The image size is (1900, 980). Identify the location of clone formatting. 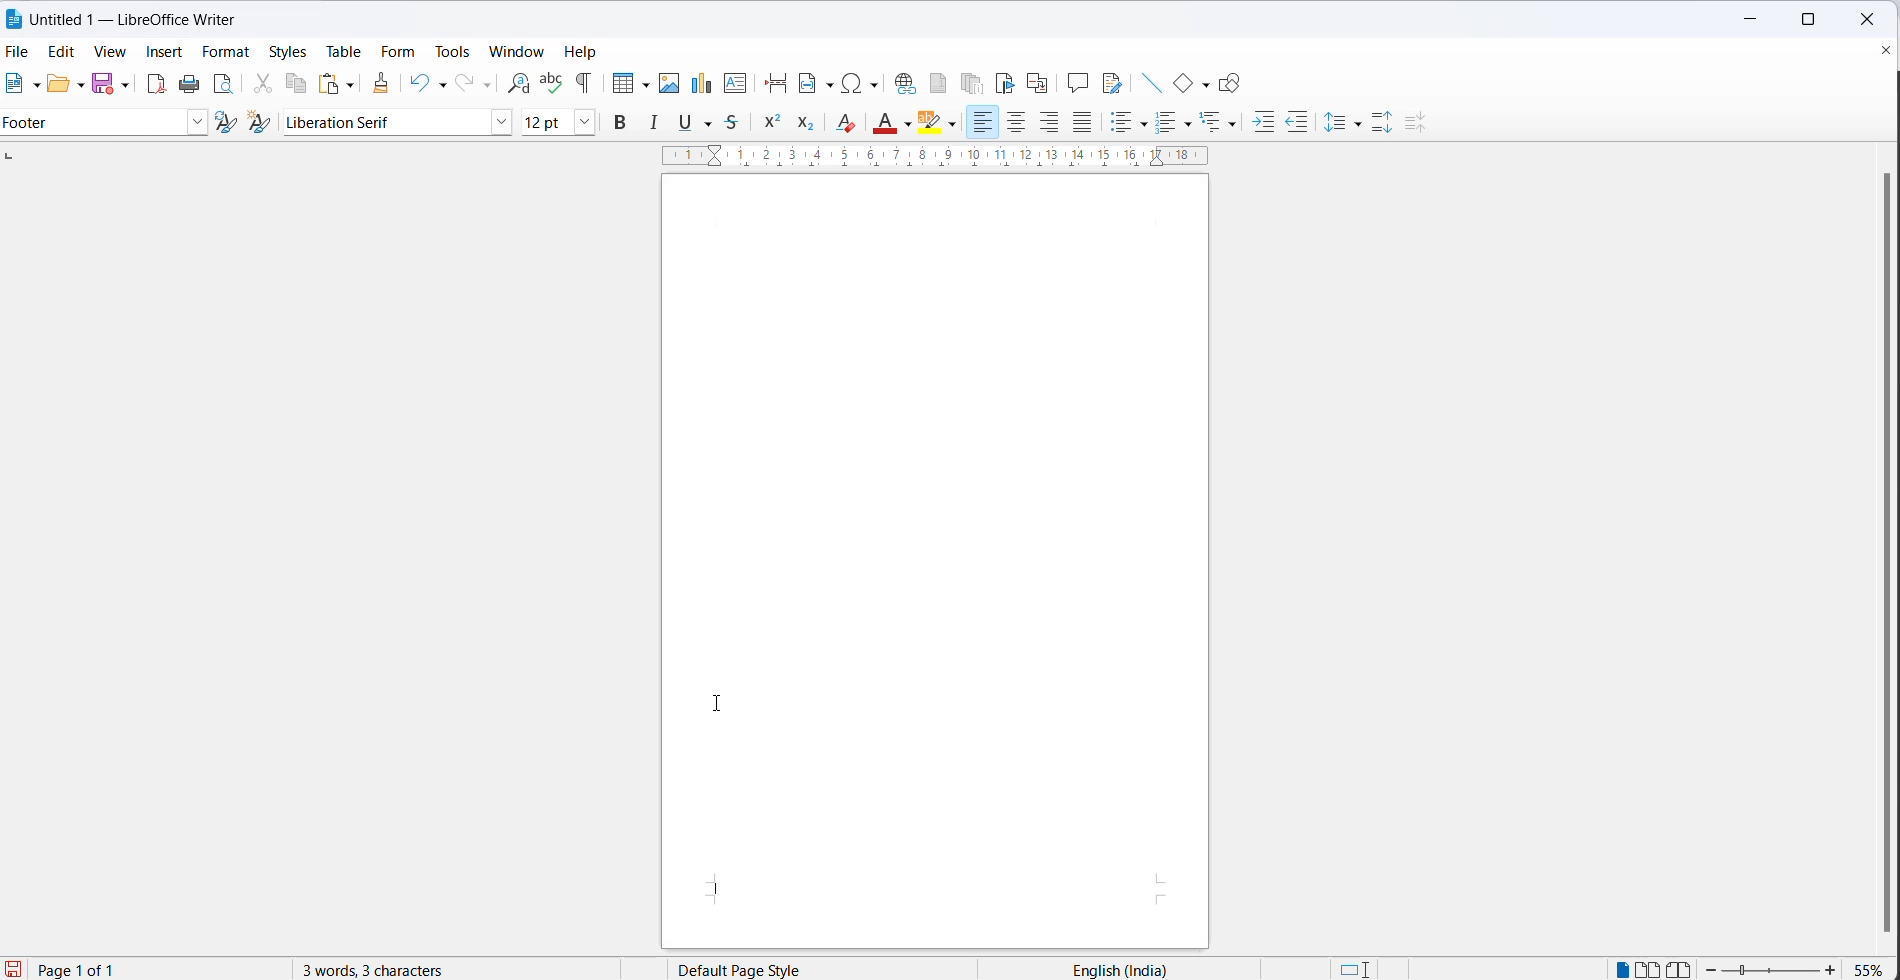
(383, 83).